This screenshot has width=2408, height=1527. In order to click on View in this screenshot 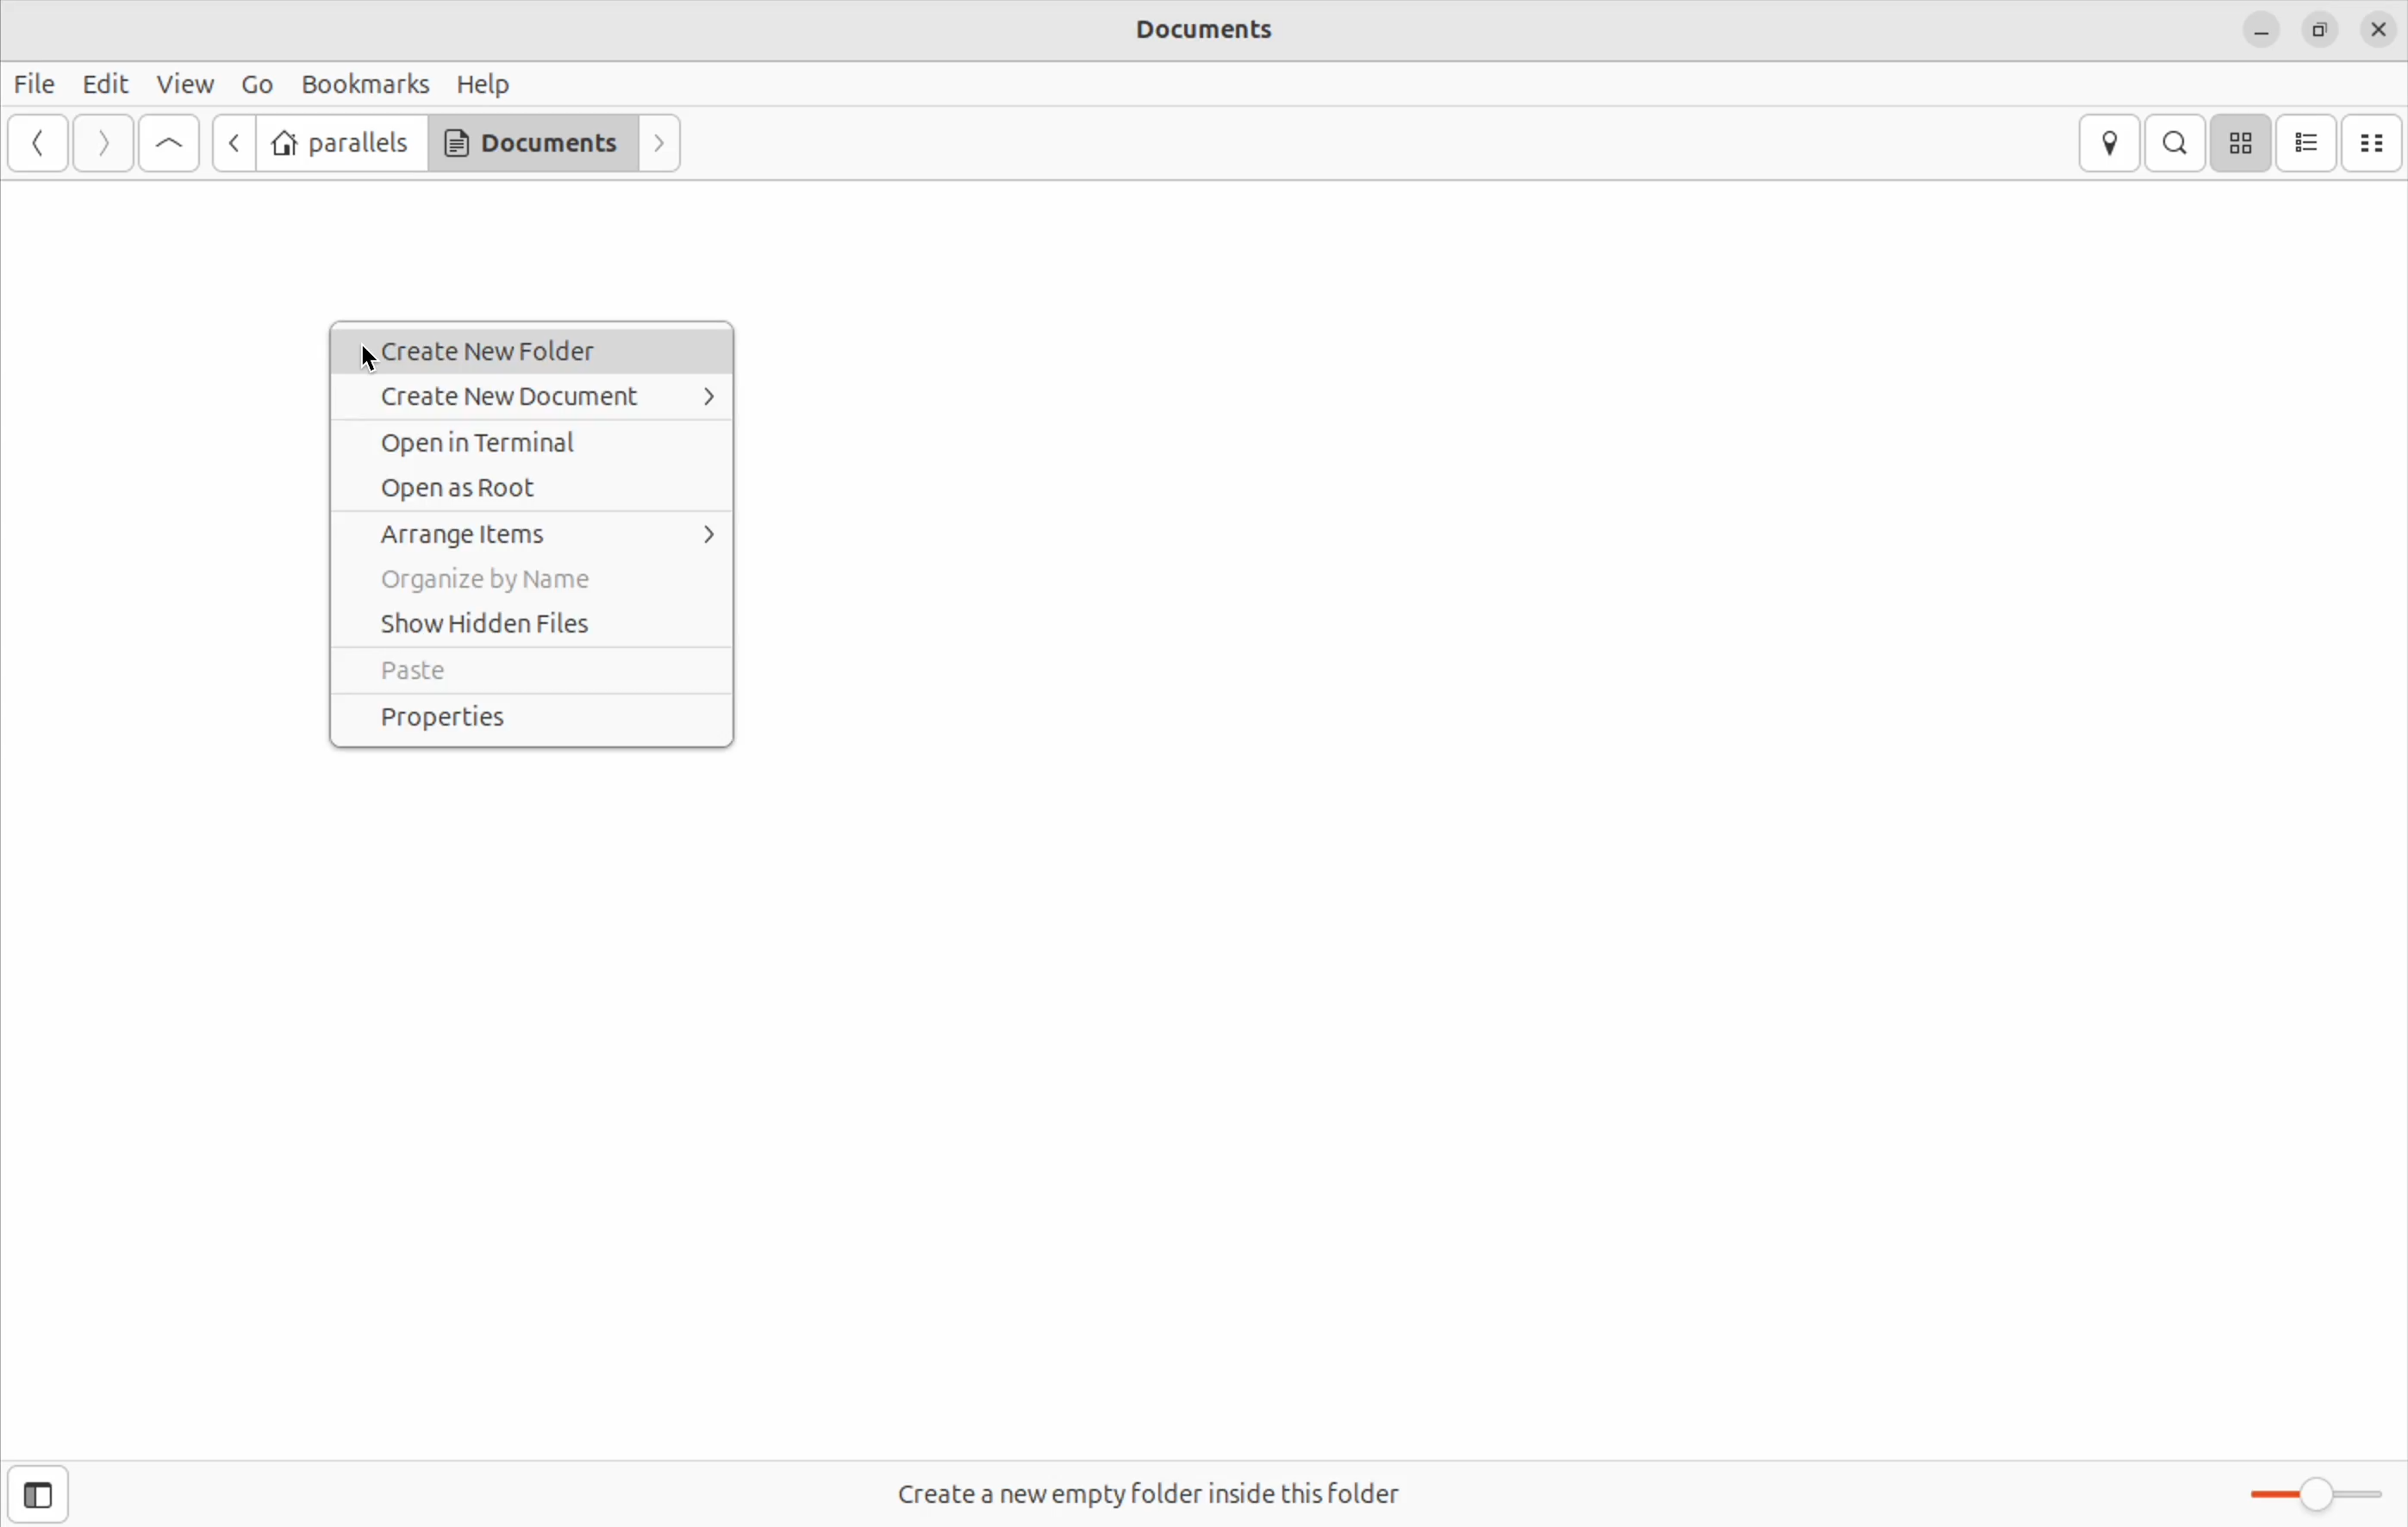, I will do `click(187, 84)`.